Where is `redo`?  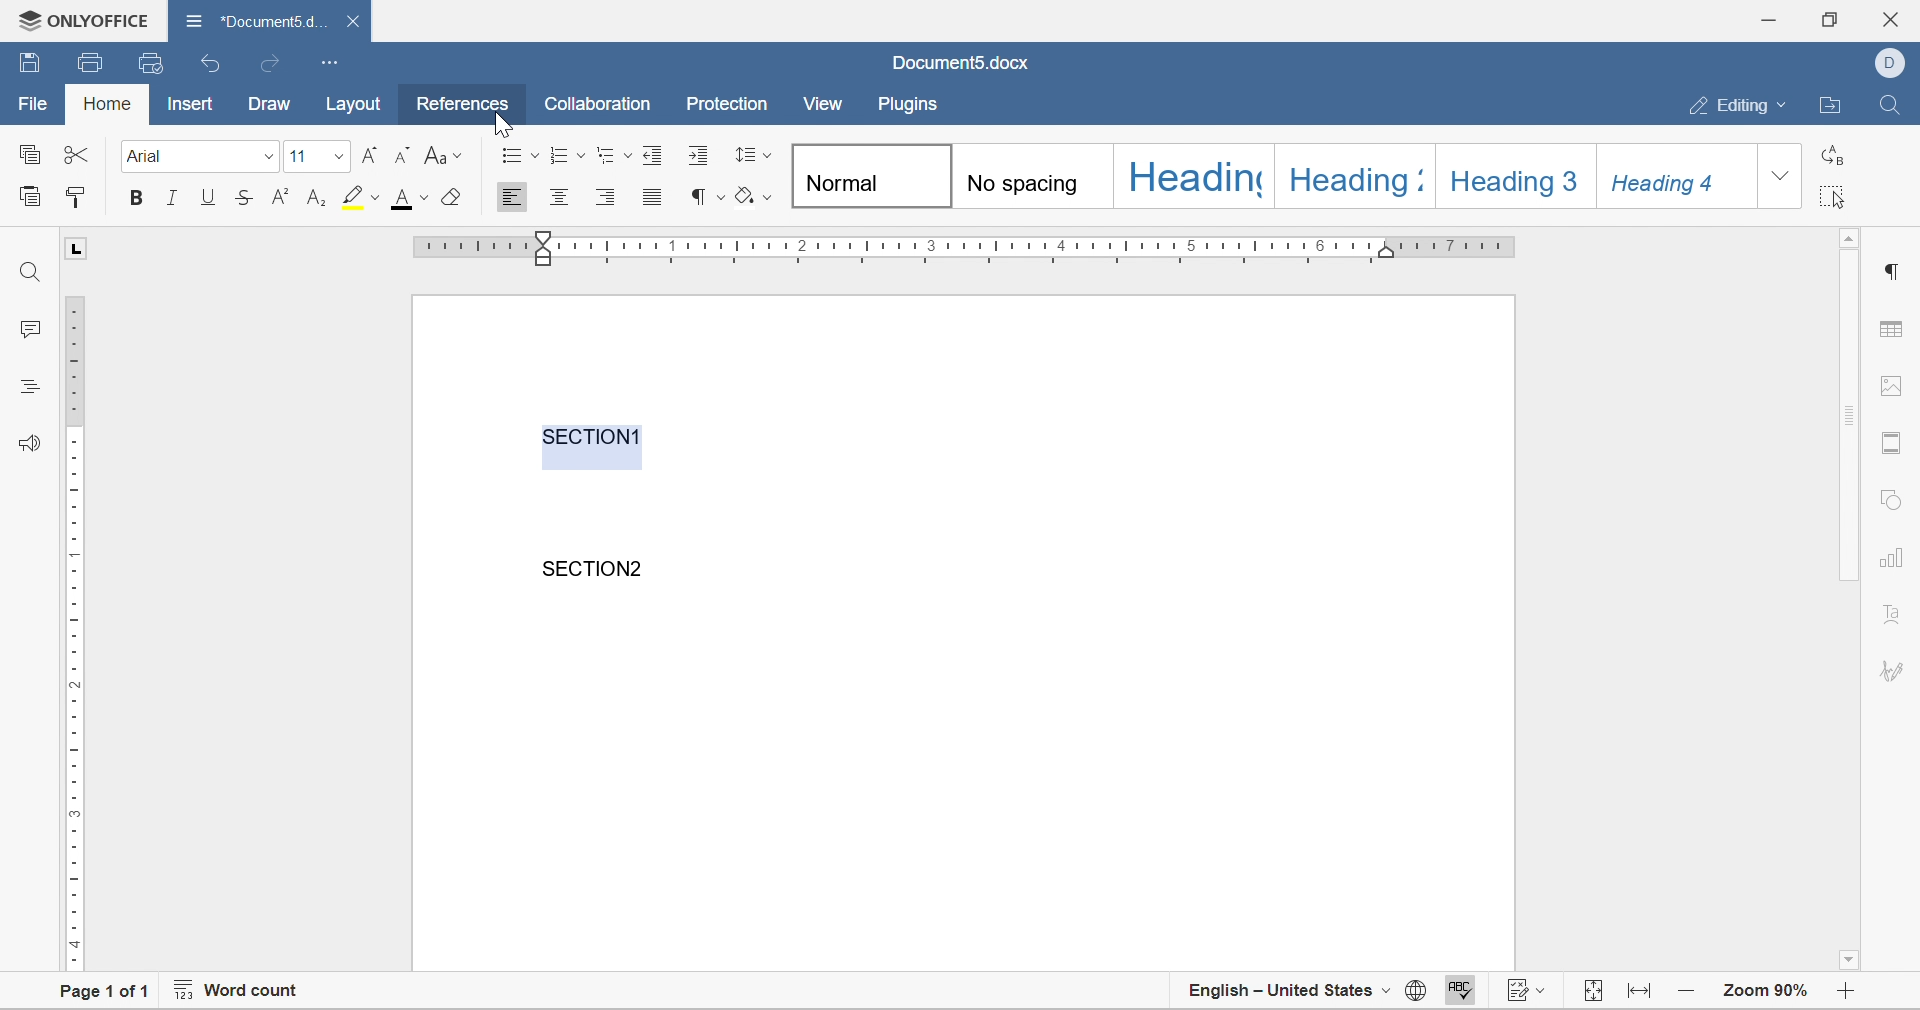 redo is located at coordinates (267, 64).